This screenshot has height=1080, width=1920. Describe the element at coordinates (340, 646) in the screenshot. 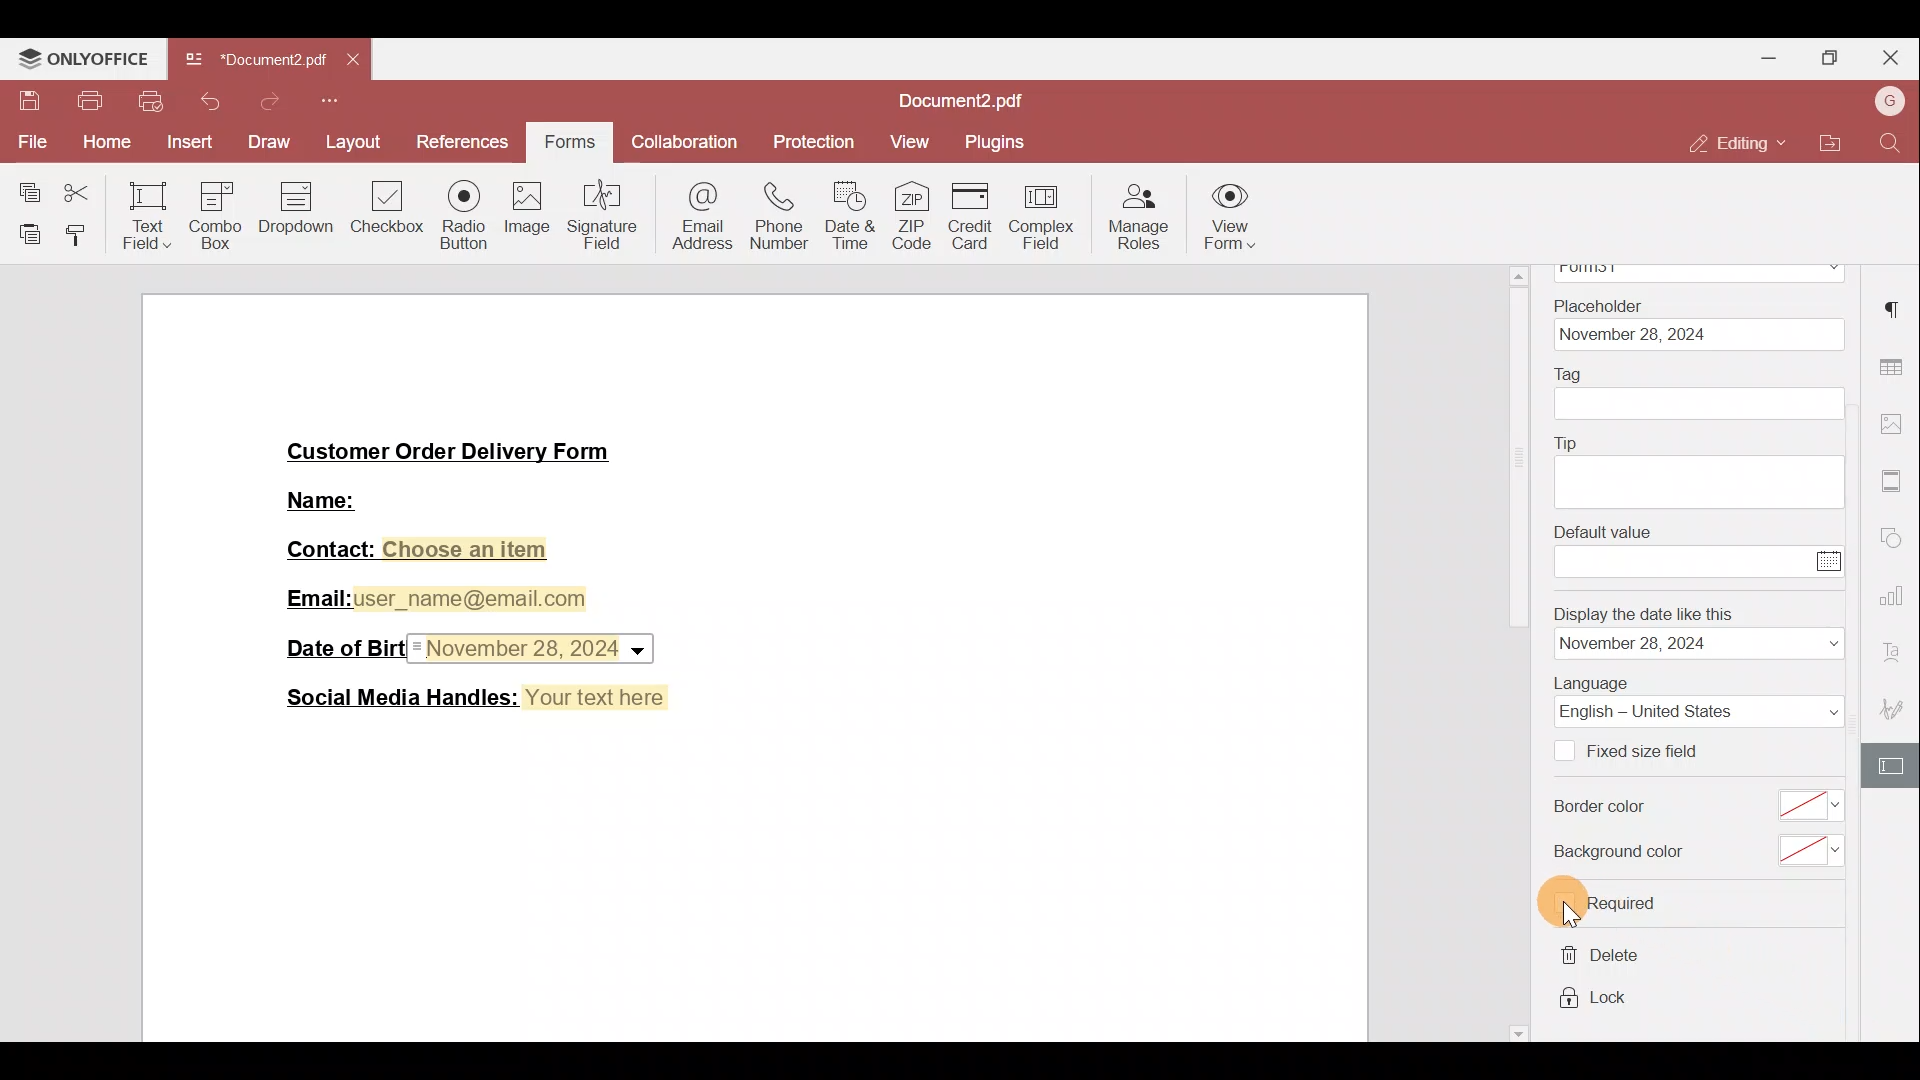

I see `Date of Birth:` at that location.